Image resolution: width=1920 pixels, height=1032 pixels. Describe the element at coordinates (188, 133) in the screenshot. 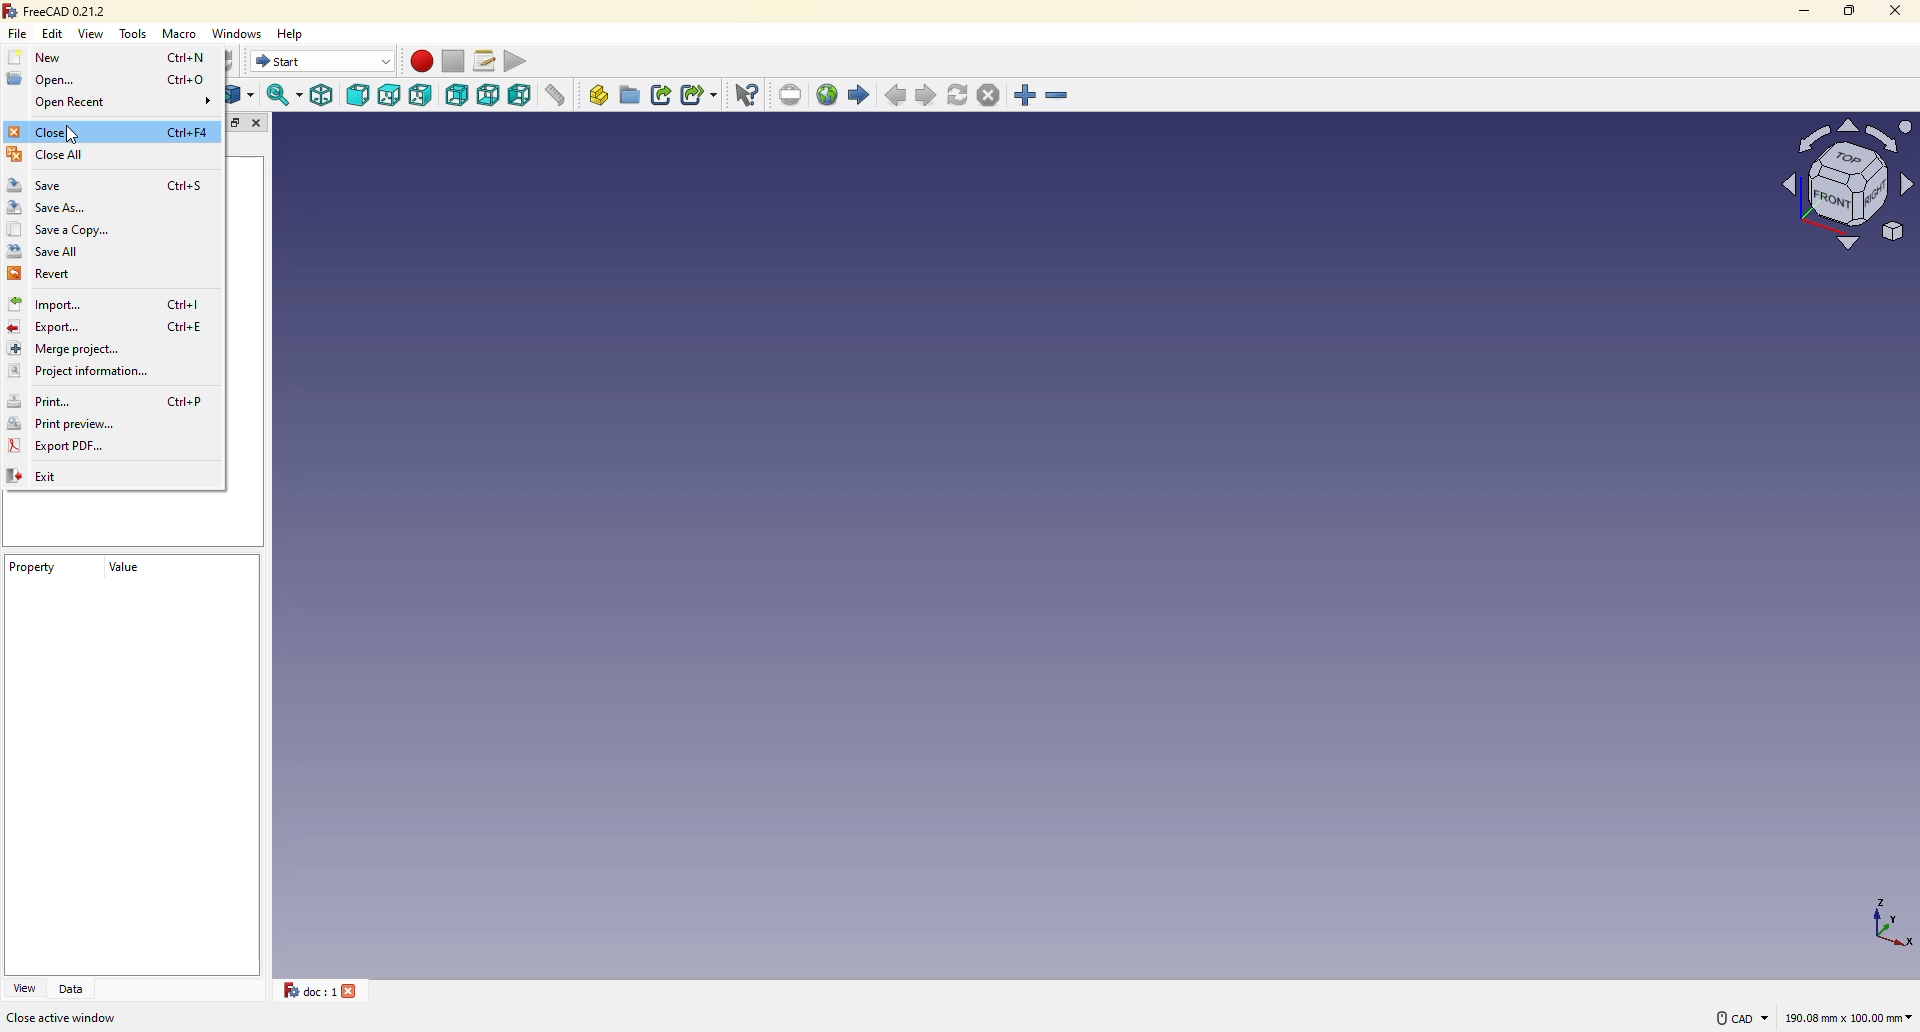

I see `ctrl+f4` at that location.